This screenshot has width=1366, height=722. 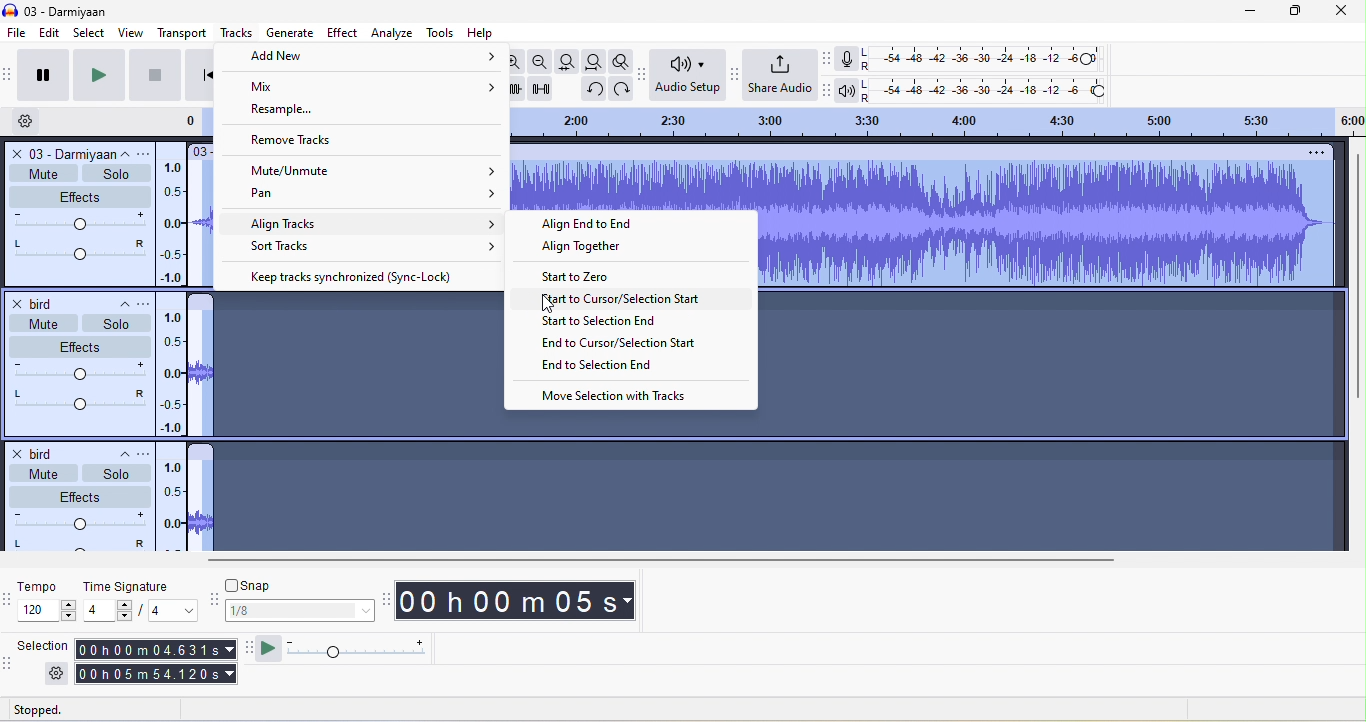 I want to click on undo, so click(x=591, y=88).